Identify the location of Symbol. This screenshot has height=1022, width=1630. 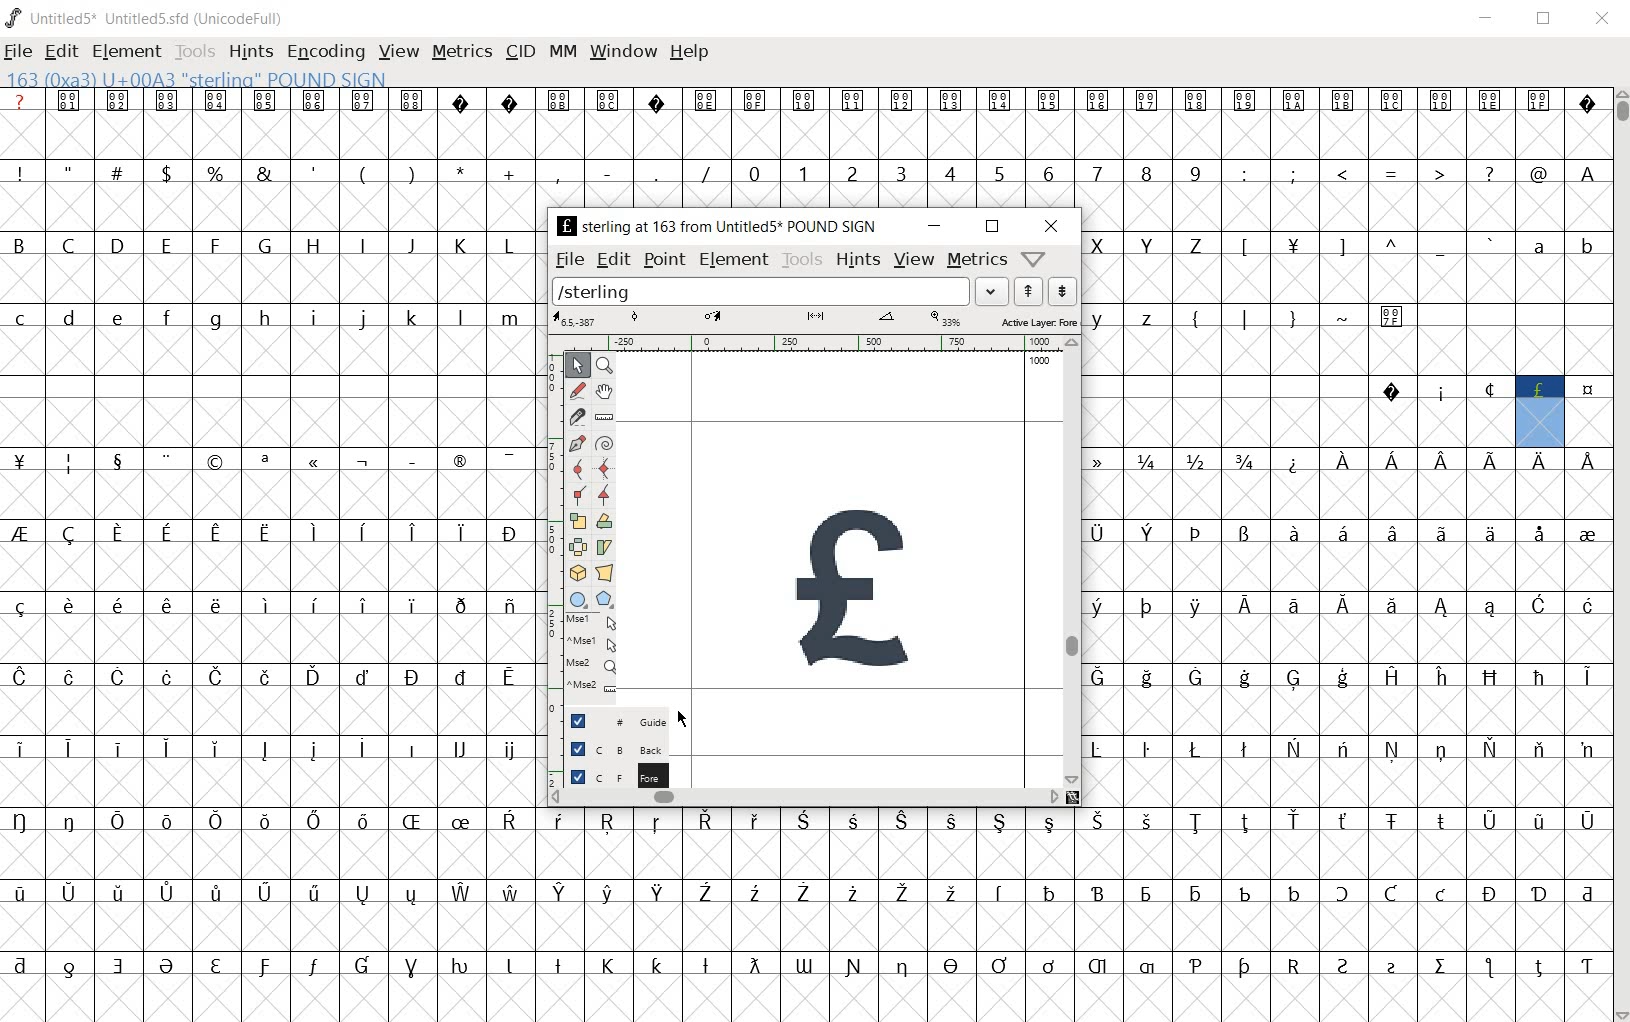
(999, 966).